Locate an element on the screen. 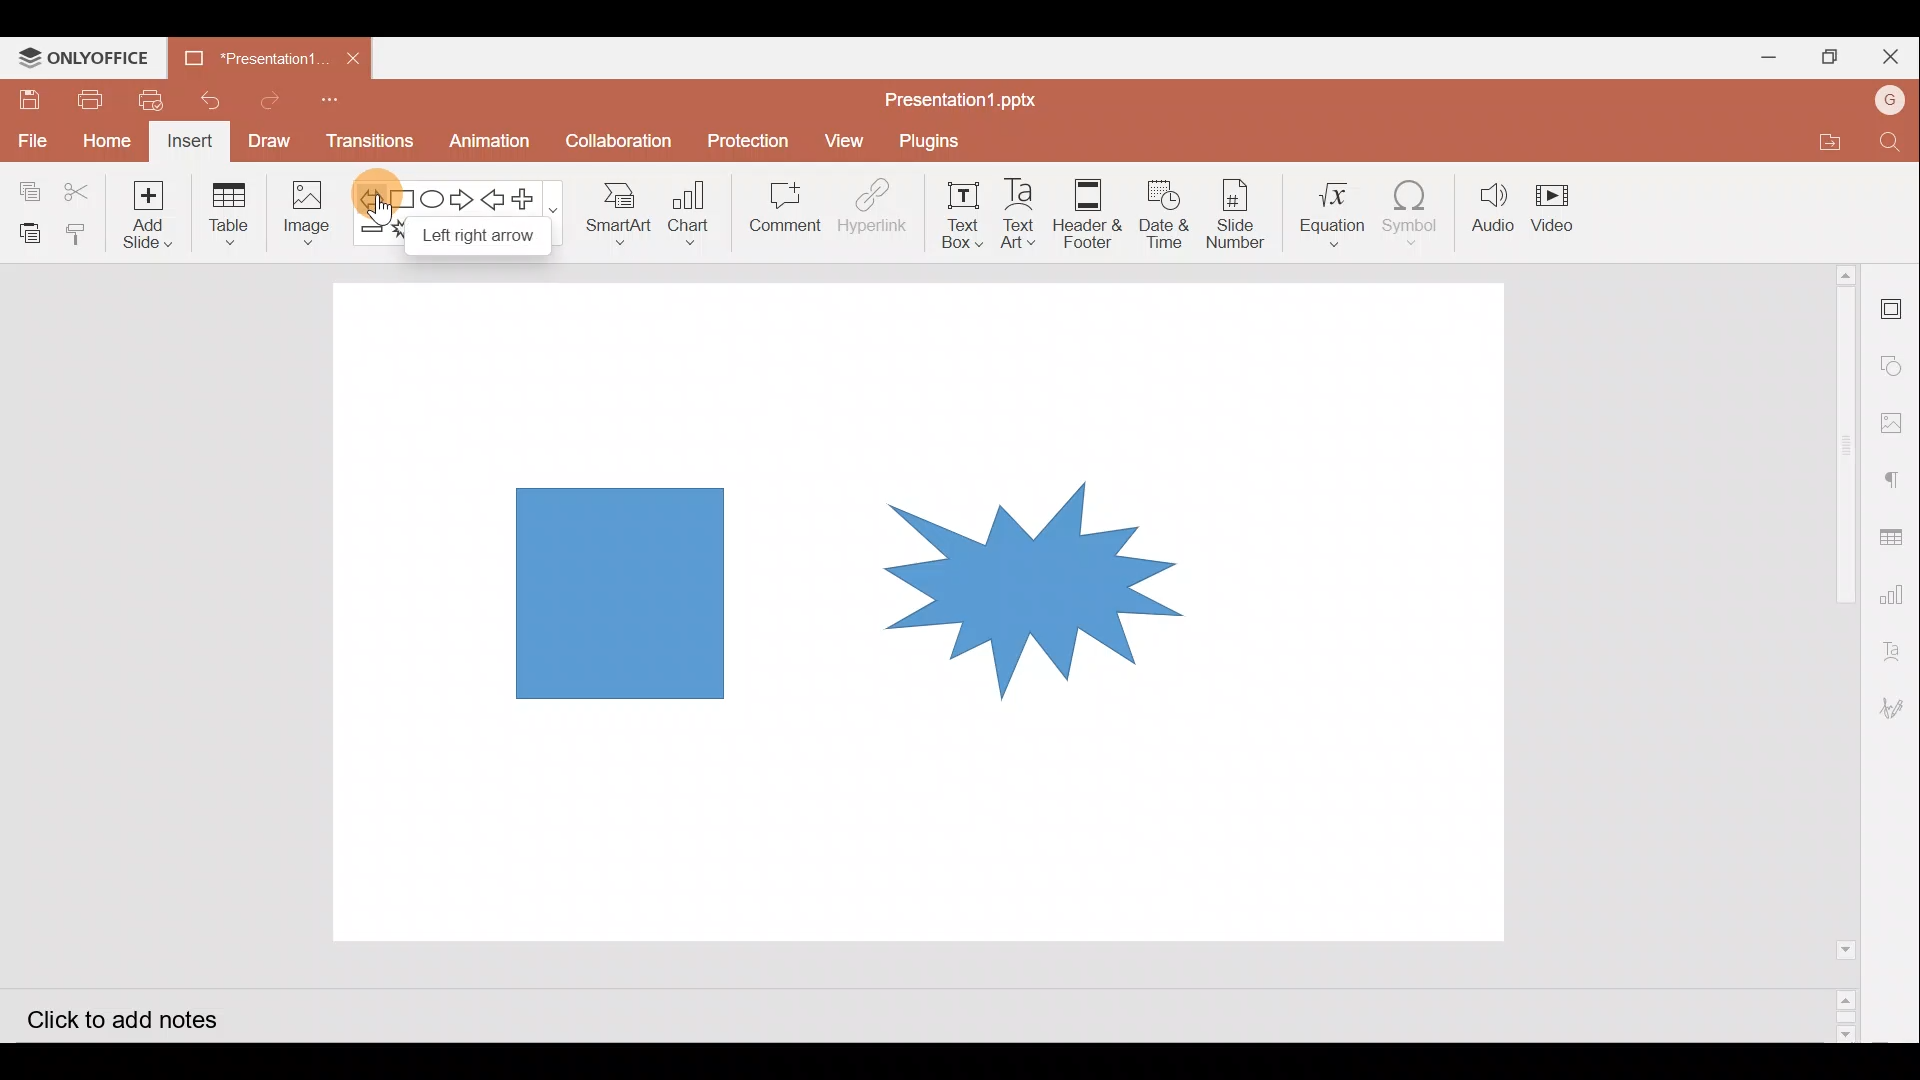 The width and height of the screenshot is (1920, 1080). File is located at coordinates (31, 137).